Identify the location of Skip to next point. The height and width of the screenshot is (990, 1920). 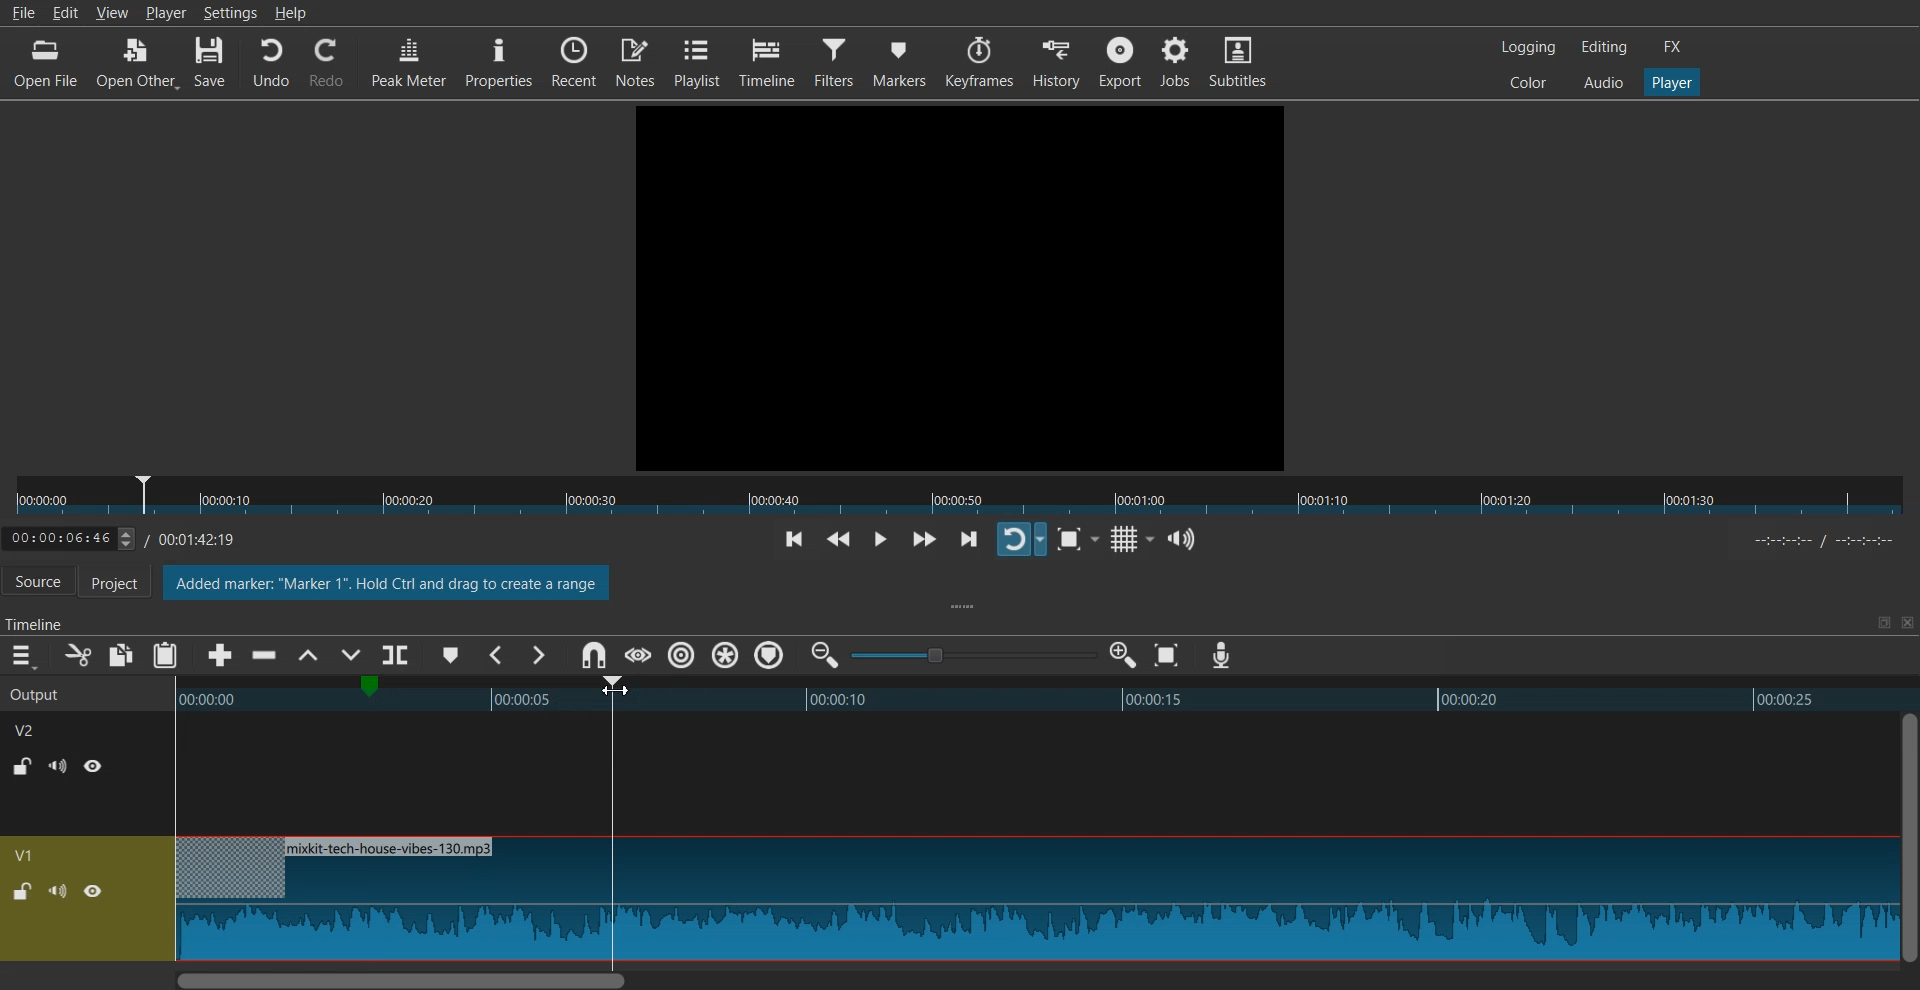
(971, 541).